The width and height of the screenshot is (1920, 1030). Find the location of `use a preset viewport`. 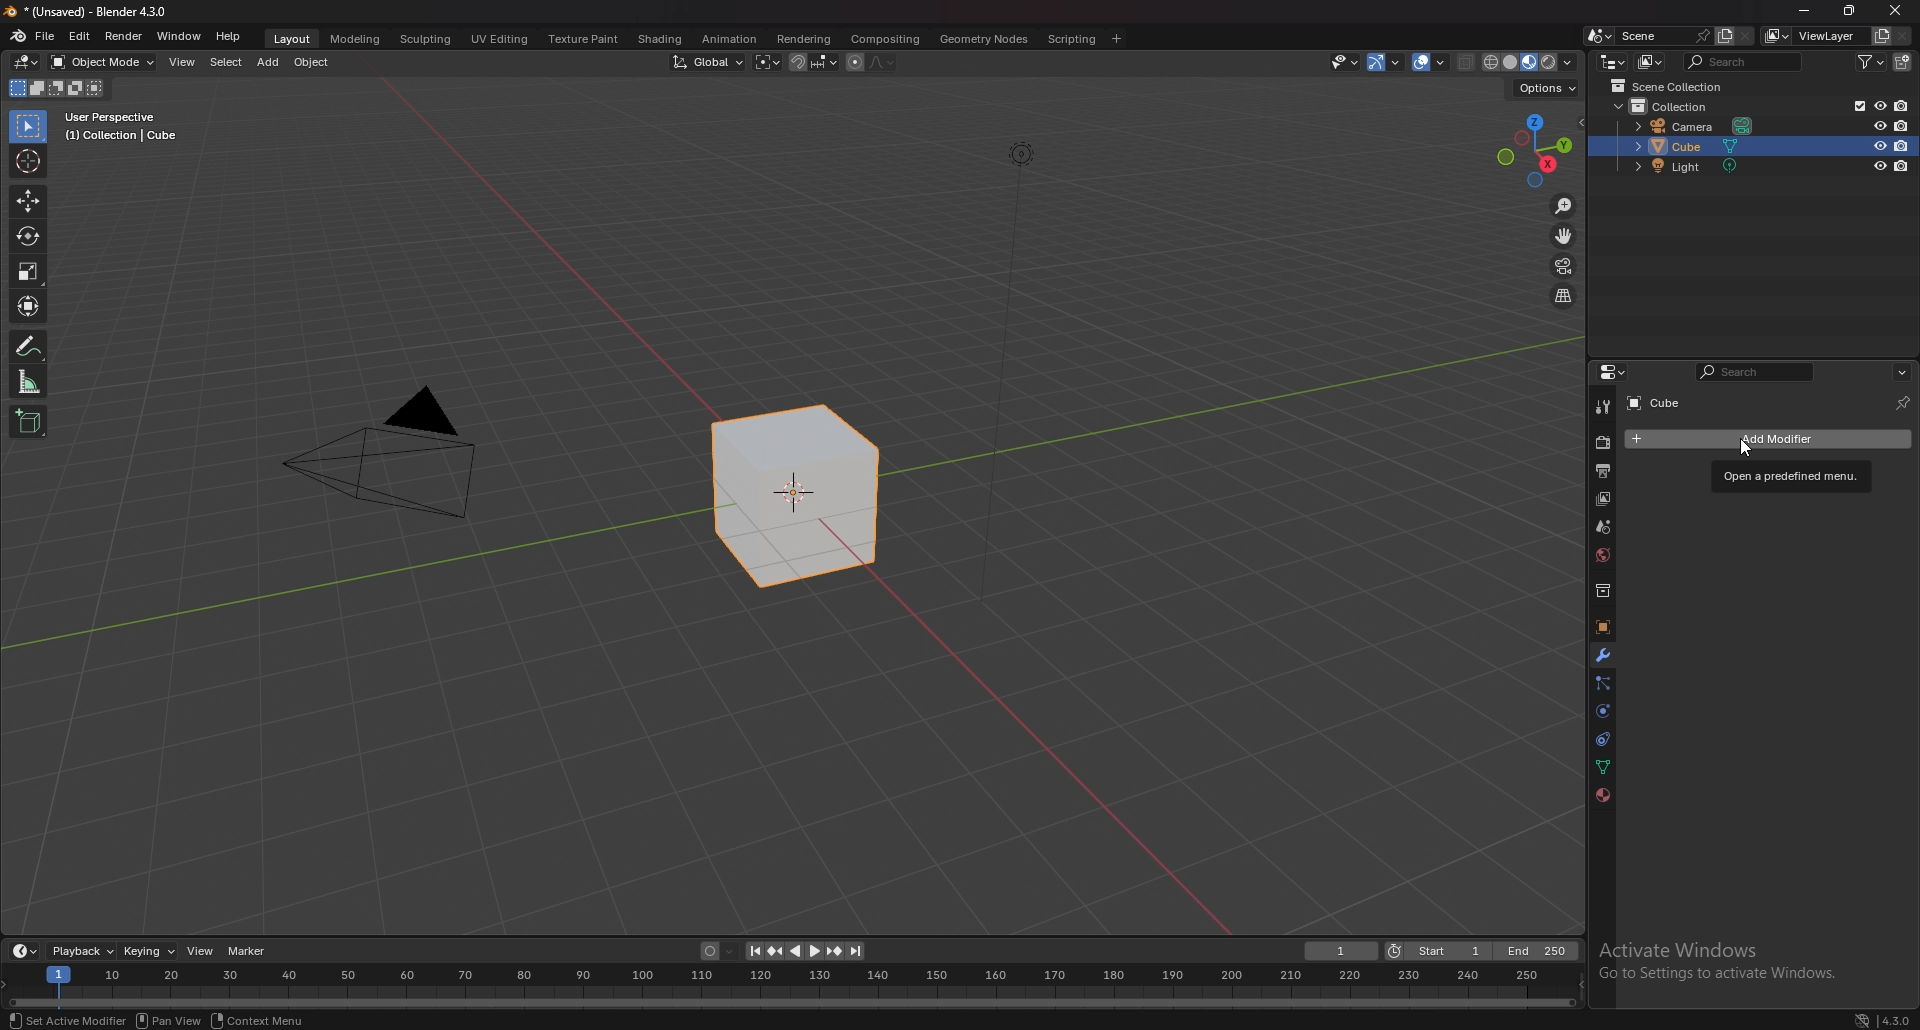

use a preset viewport is located at coordinates (1537, 151).